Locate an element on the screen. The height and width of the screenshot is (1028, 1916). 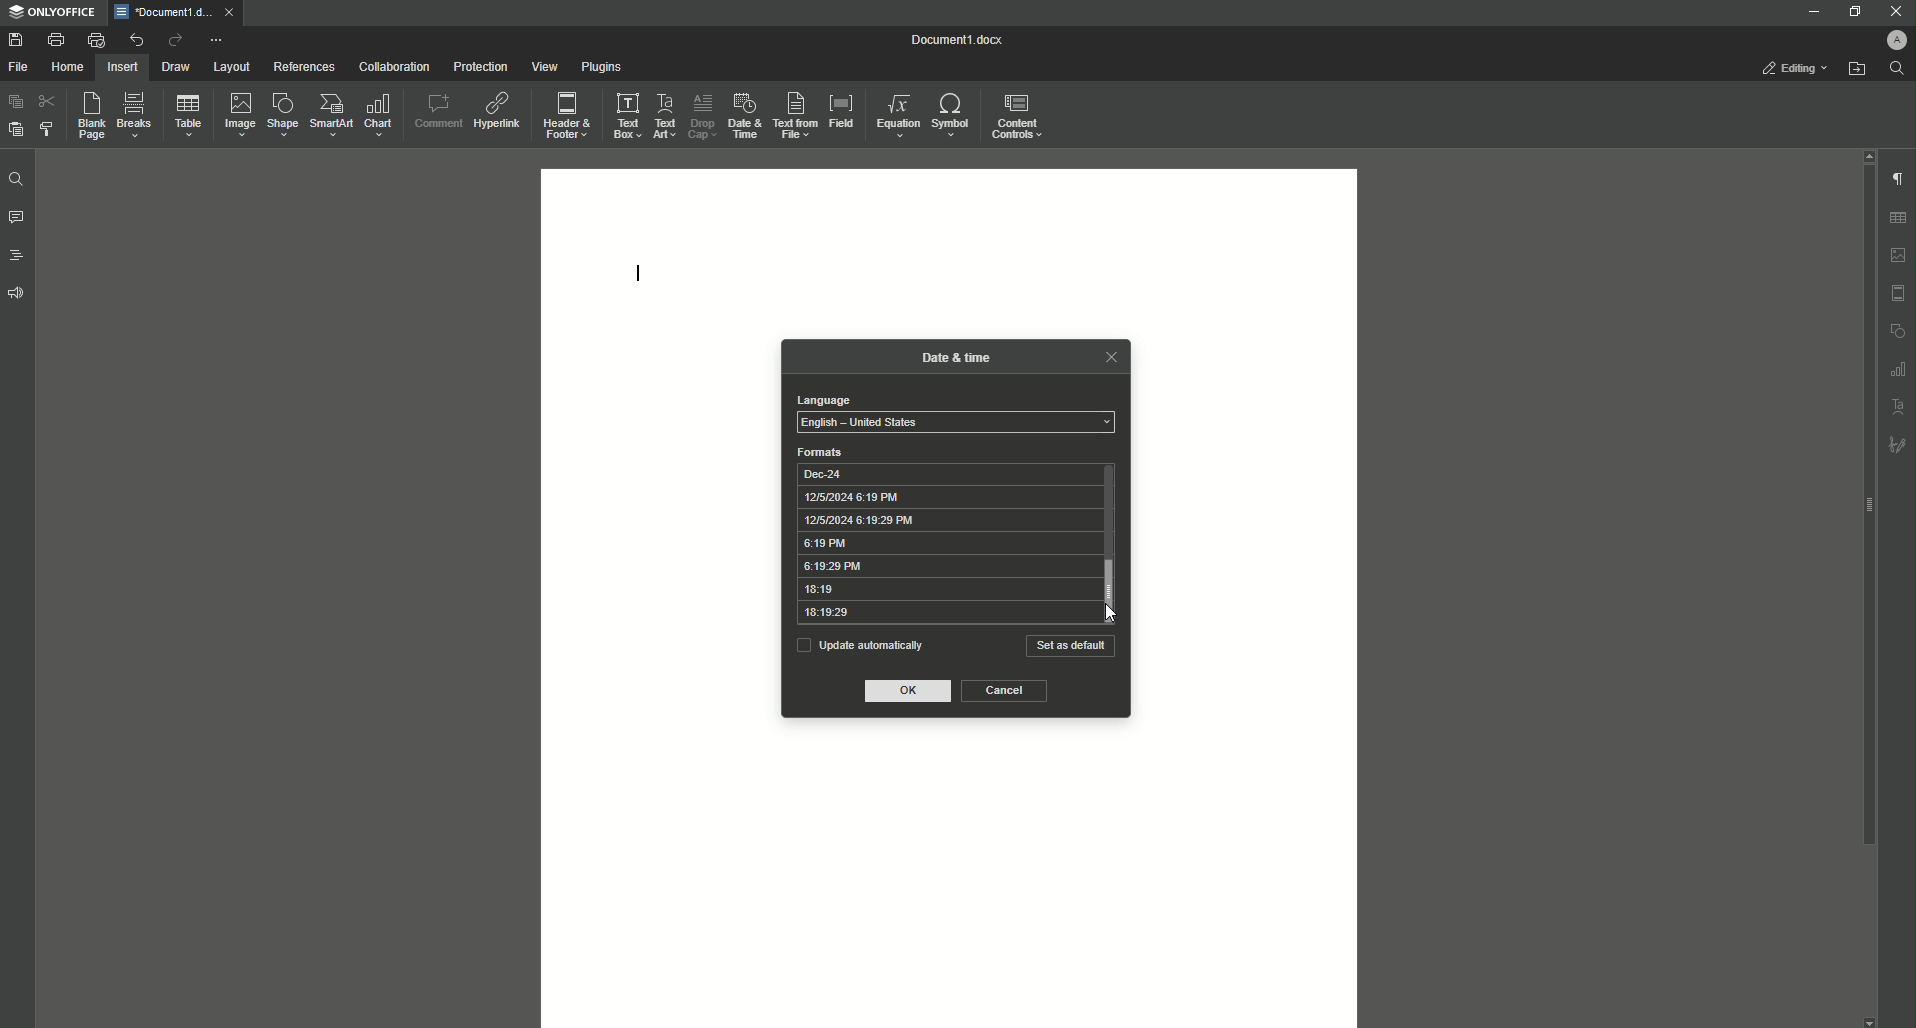
text art settings is located at coordinates (1899, 404).